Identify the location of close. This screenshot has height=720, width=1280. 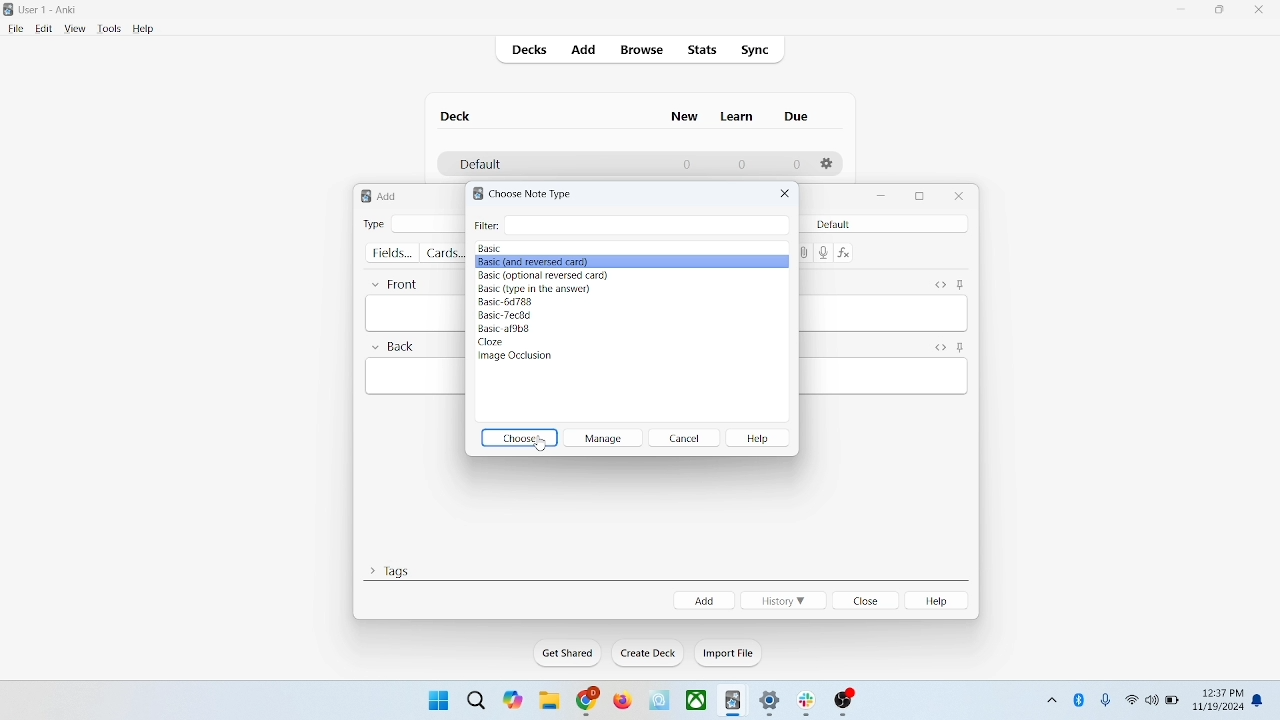
(785, 194).